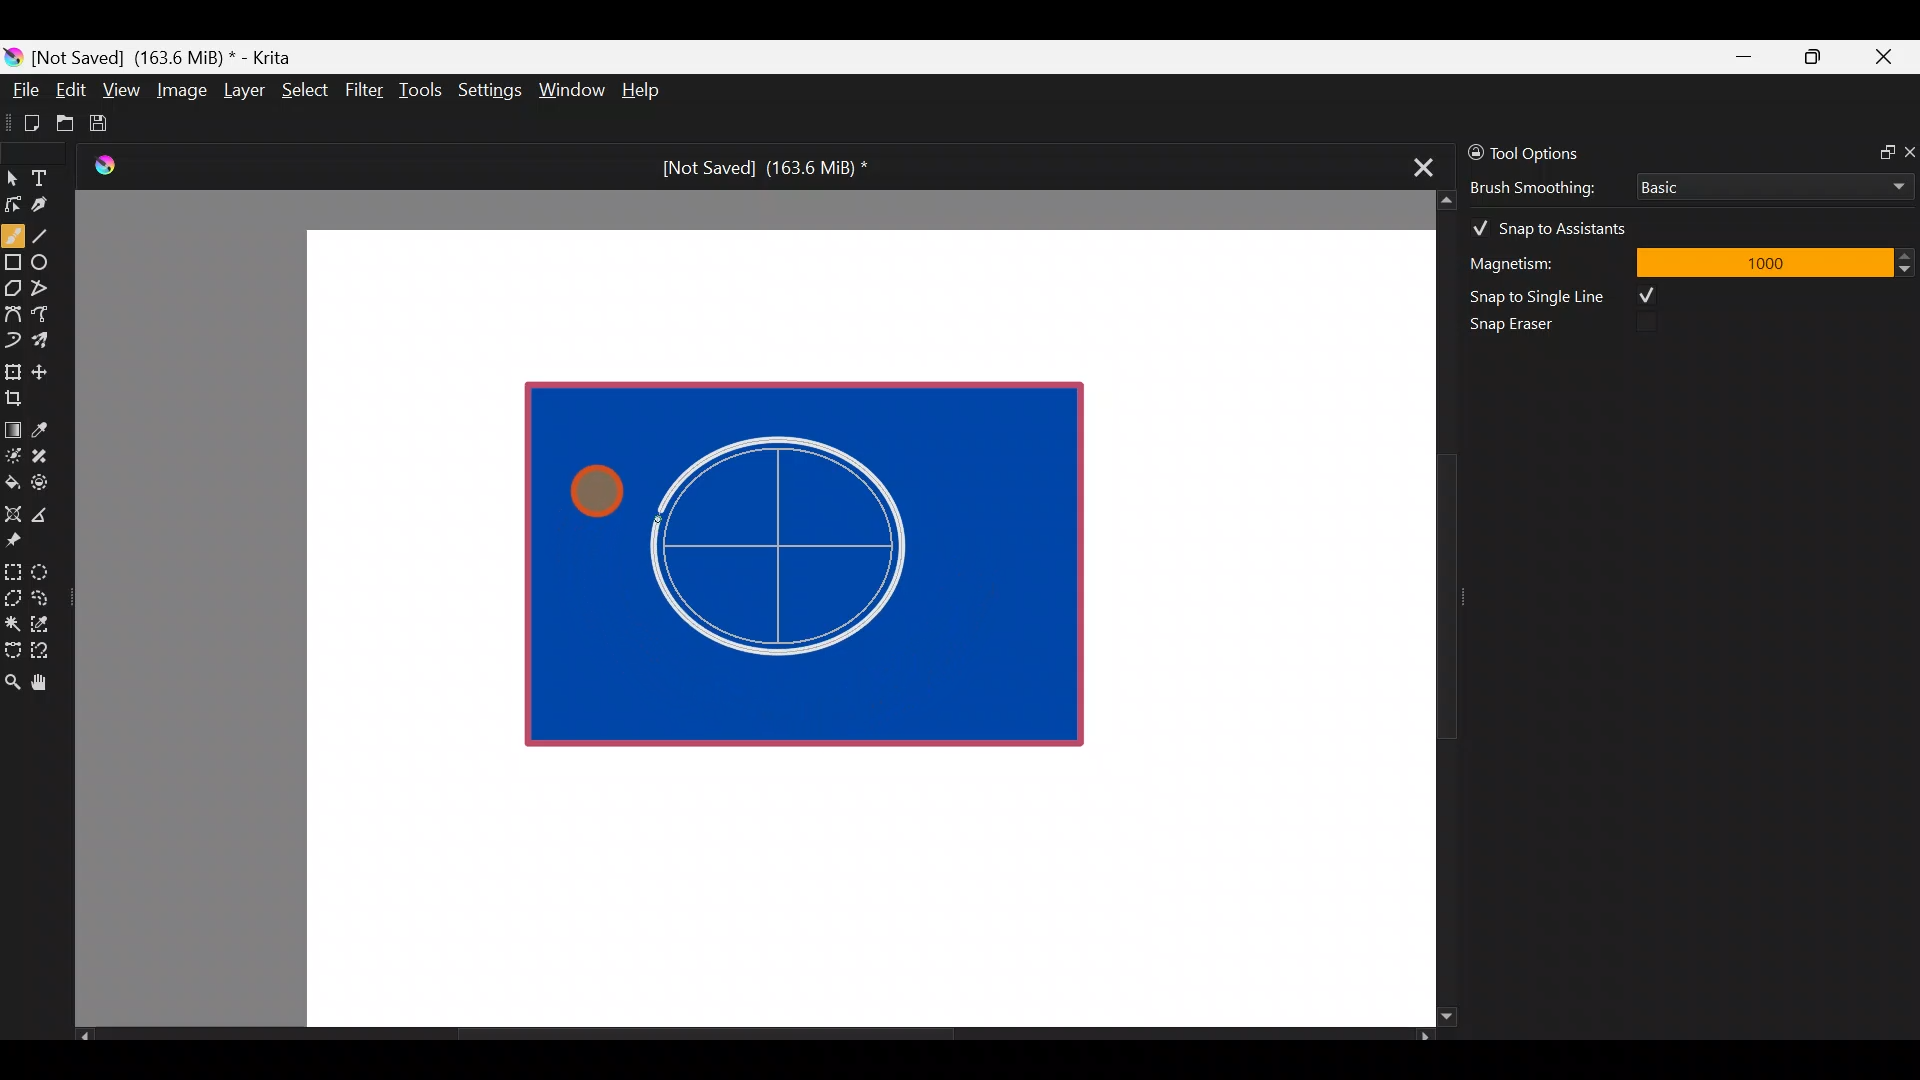  What do you see at coordinates (13, 264) in the screenshot?
I see `Rectangle tool` at bounding box center [13, 264].